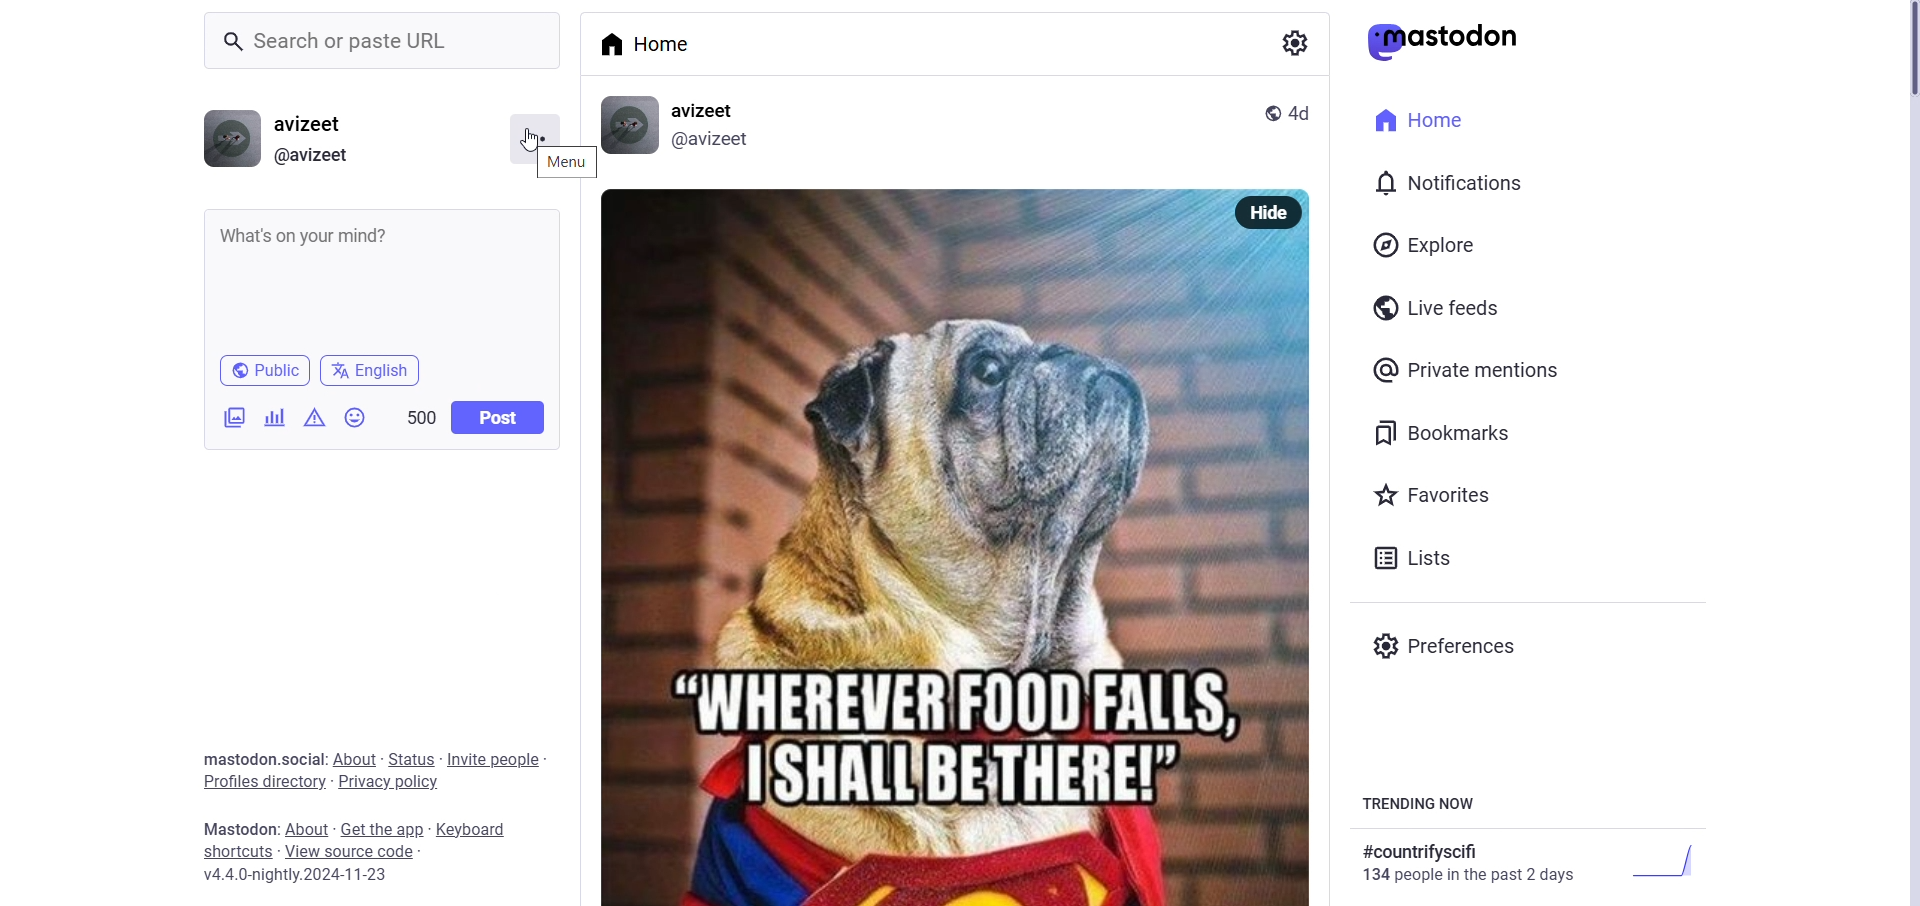  What do you see at coordinates (301, 758) in the screenshot?
I see `social` at bounding box center [301, 758].